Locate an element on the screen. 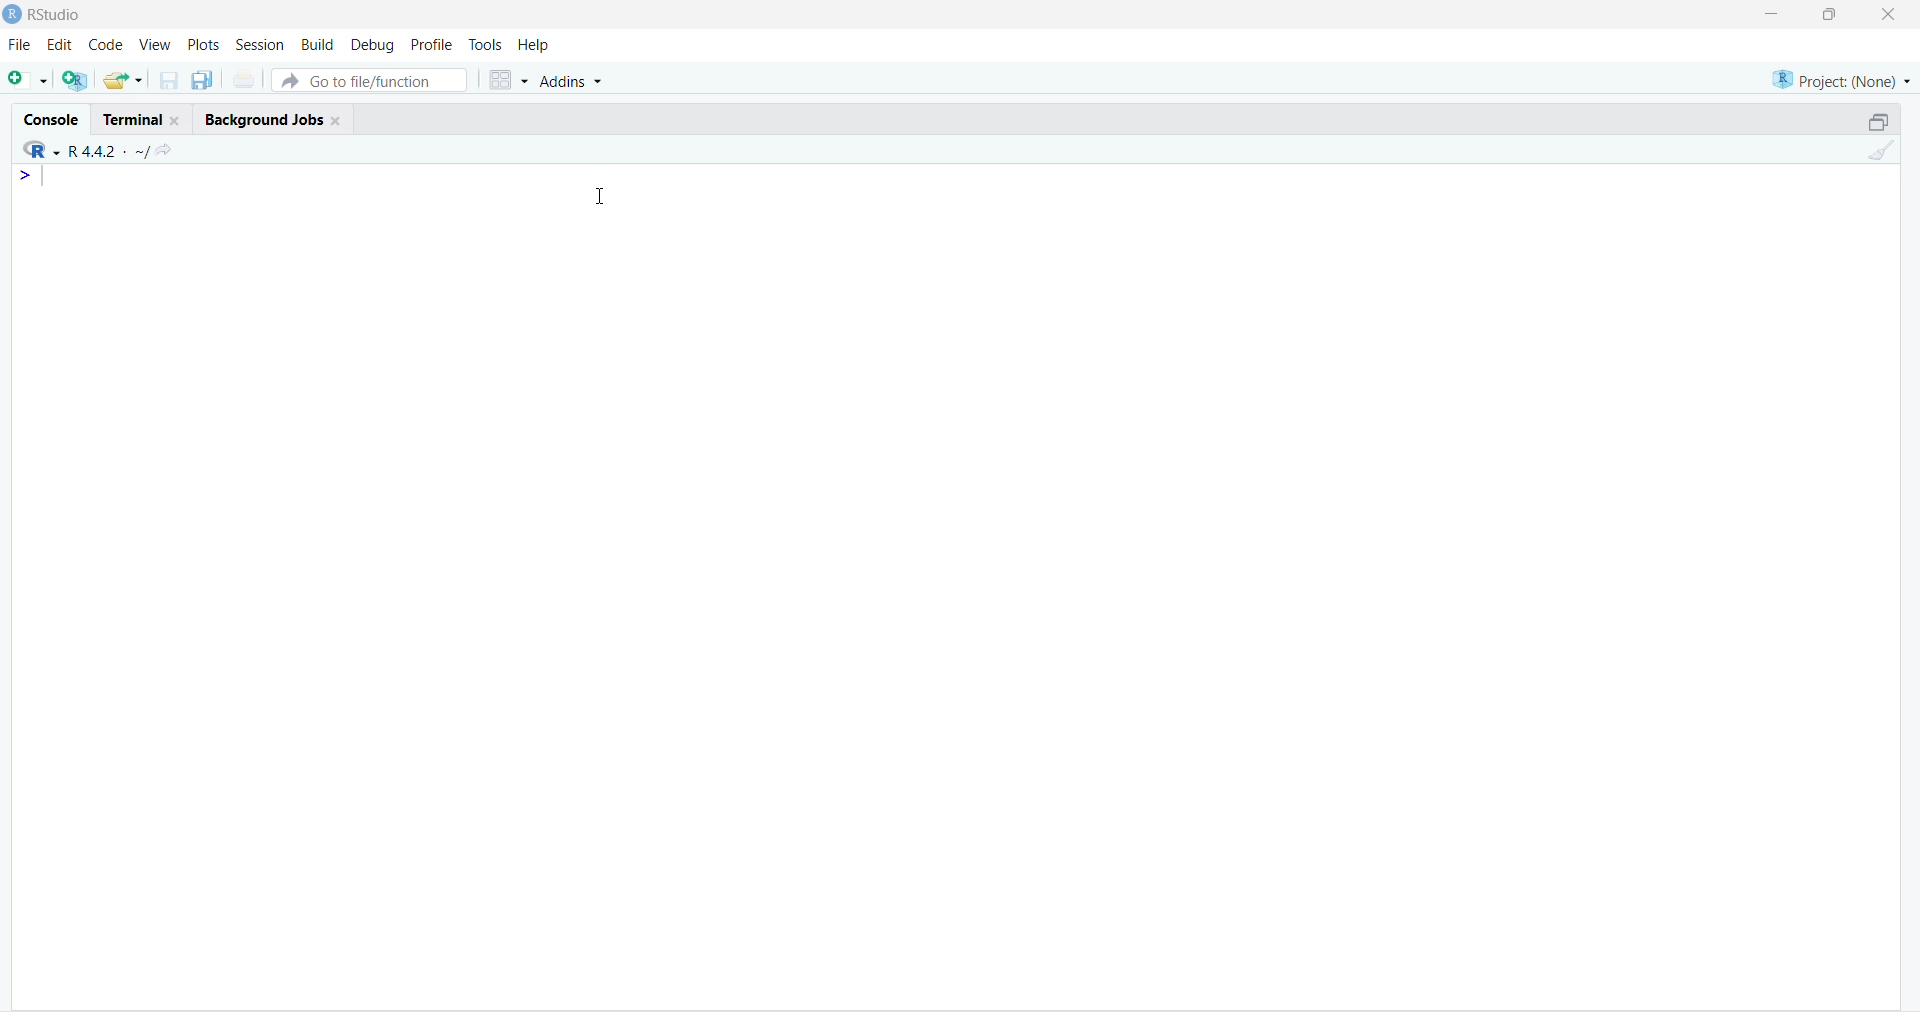 This screenshot has height=1012, width=1920. file is located at coordinates (20, 43).